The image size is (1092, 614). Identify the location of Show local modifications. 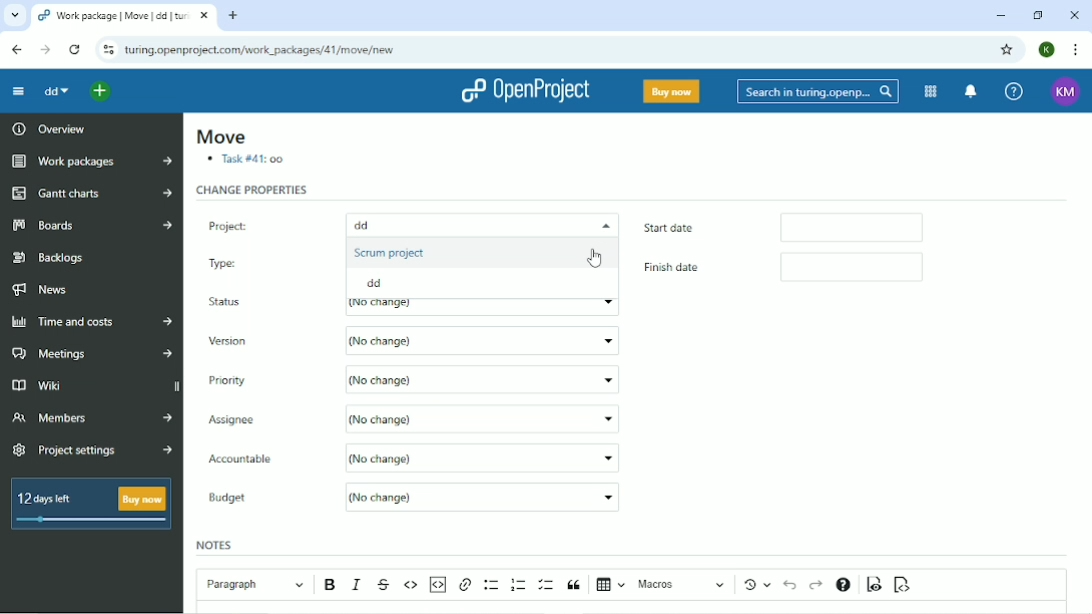
(760, 584).